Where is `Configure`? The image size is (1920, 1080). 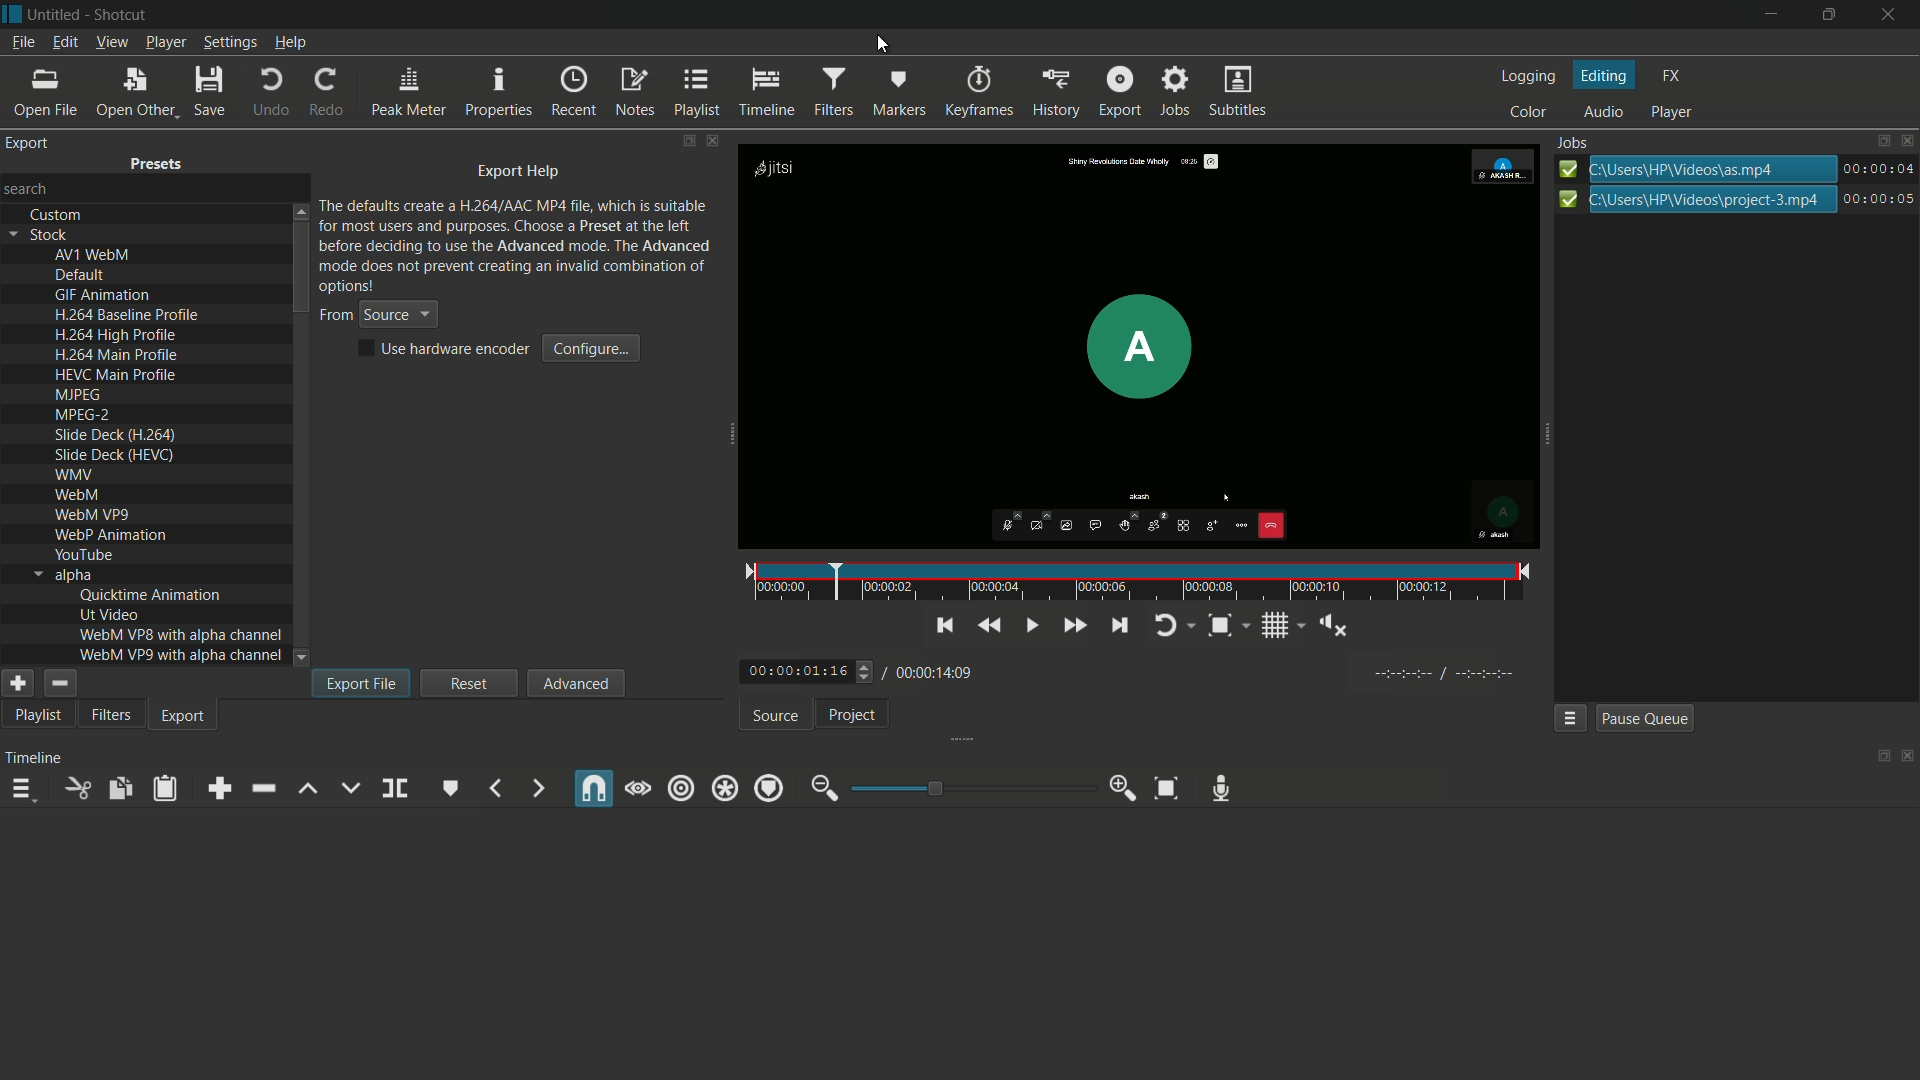
Configure is located at coordinates (591, 349).